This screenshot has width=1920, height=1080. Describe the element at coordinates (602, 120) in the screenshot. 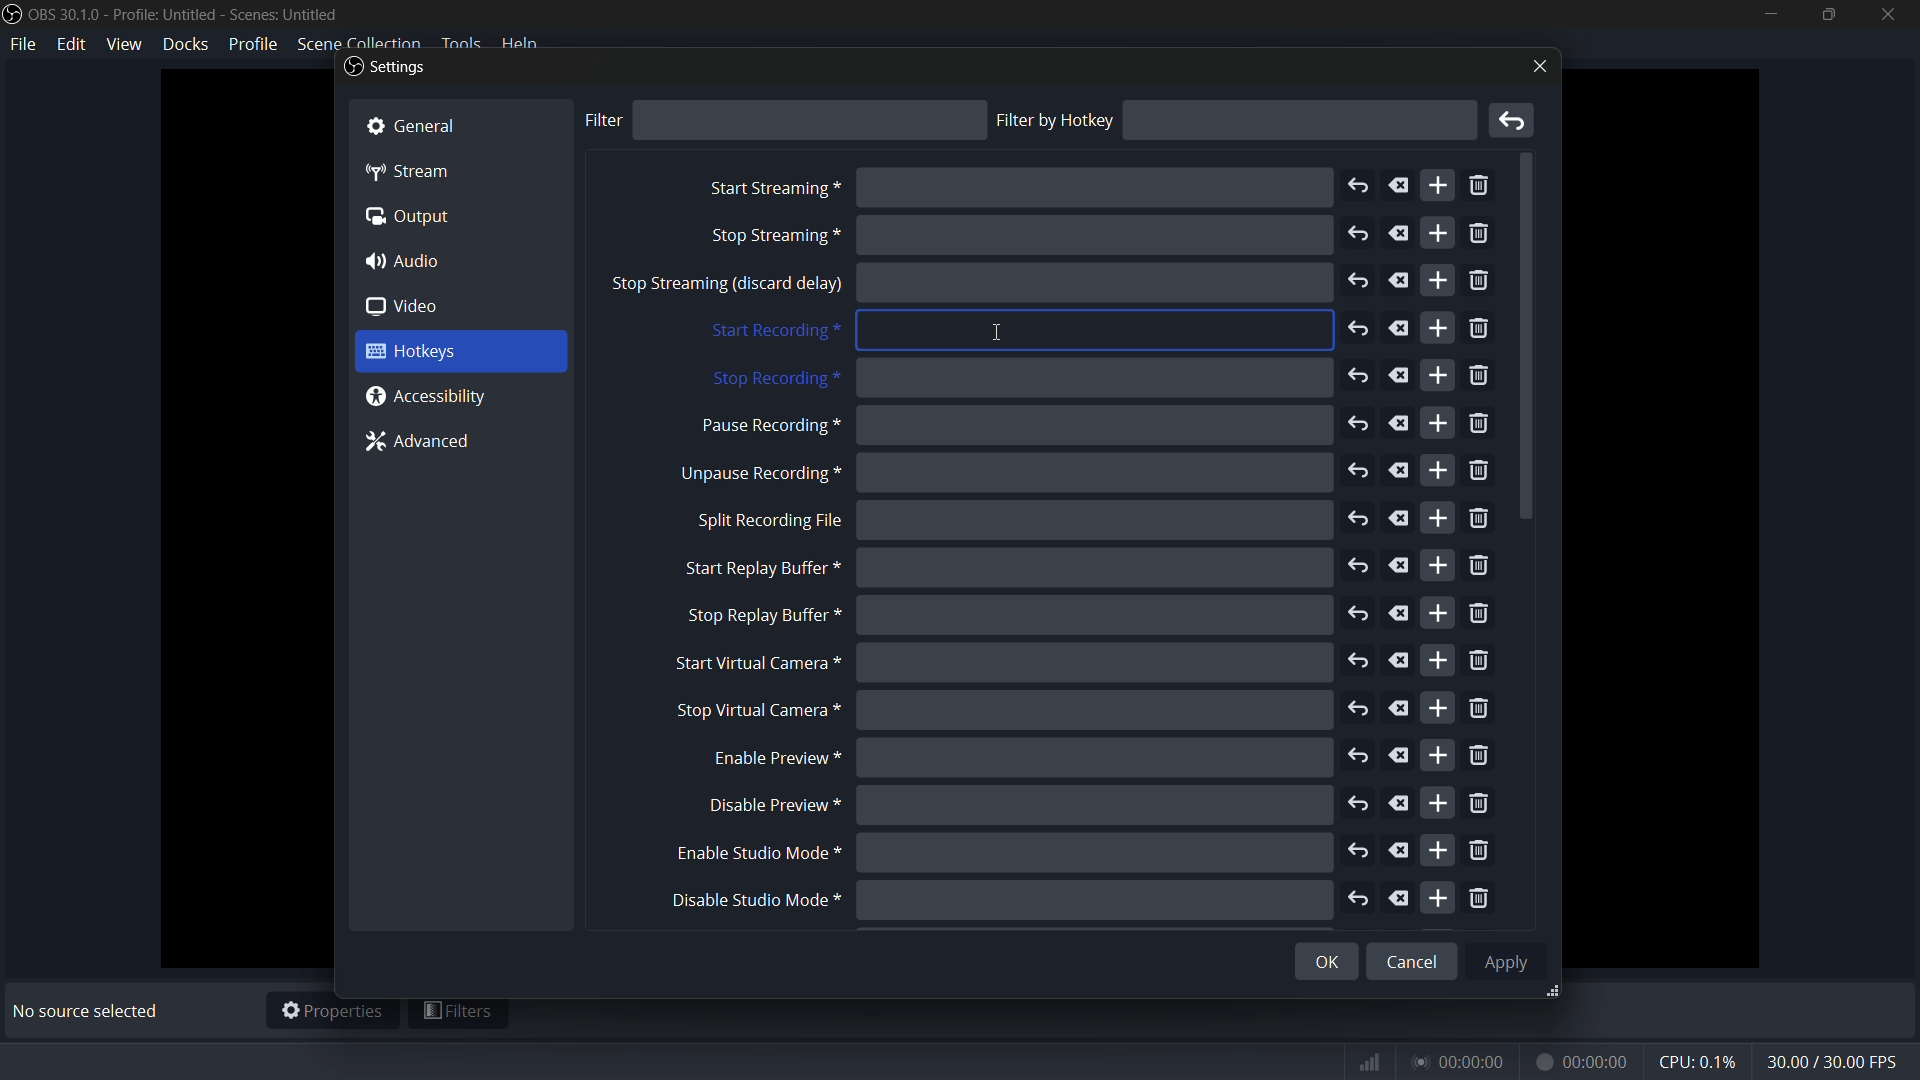

I see `filter` at that location.